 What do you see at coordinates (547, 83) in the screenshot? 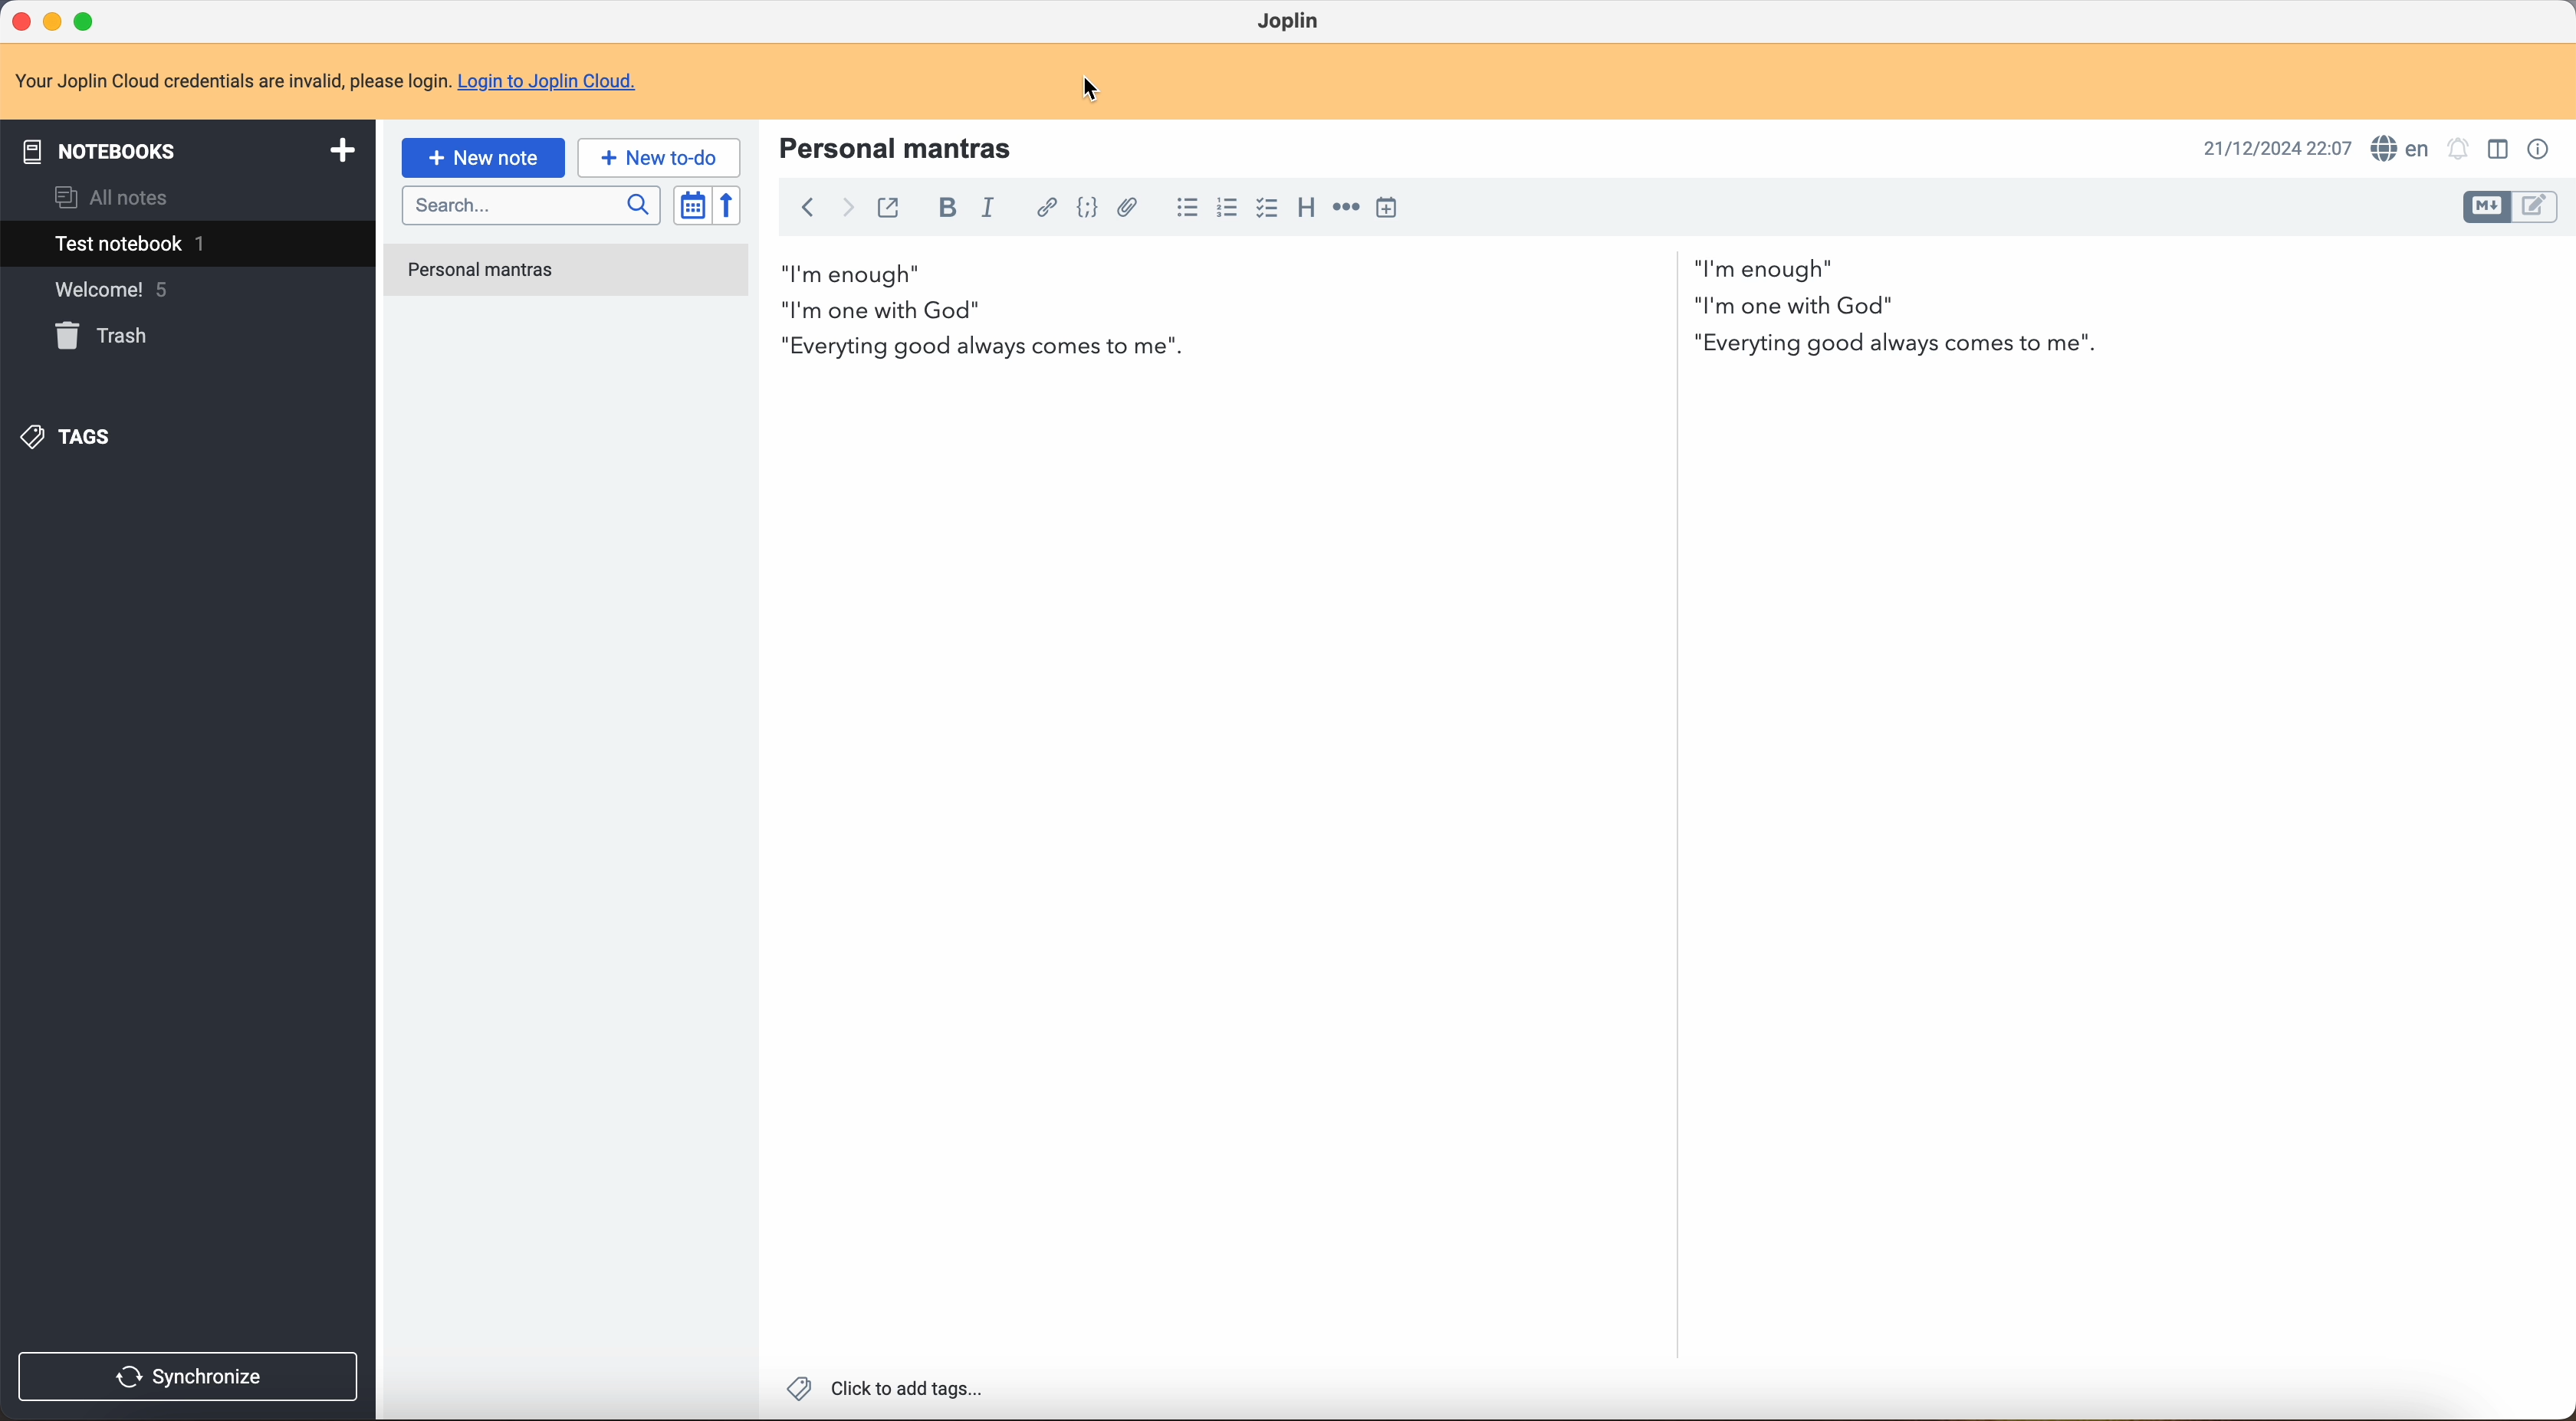
I see `Login to Joplin Cloud` at bounding box center [547, 83].